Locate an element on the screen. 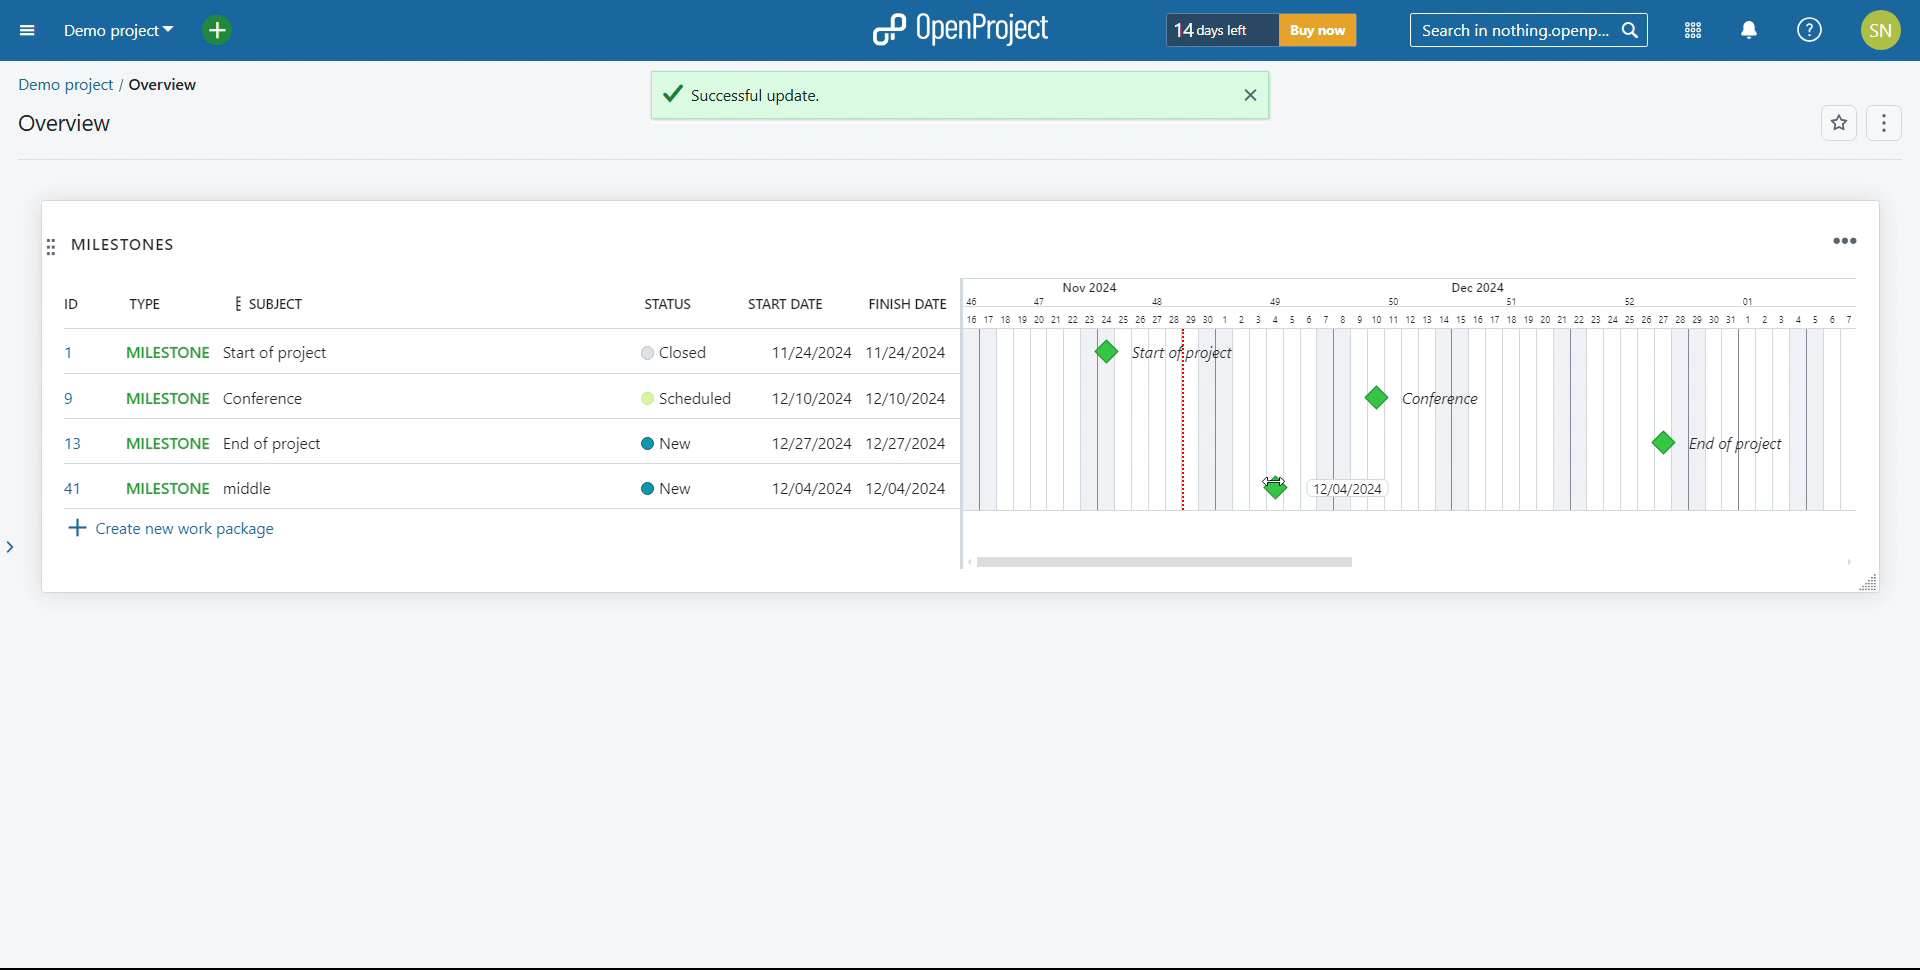 The image size is (1920, 970). help is located at coordinates (1810, 30).